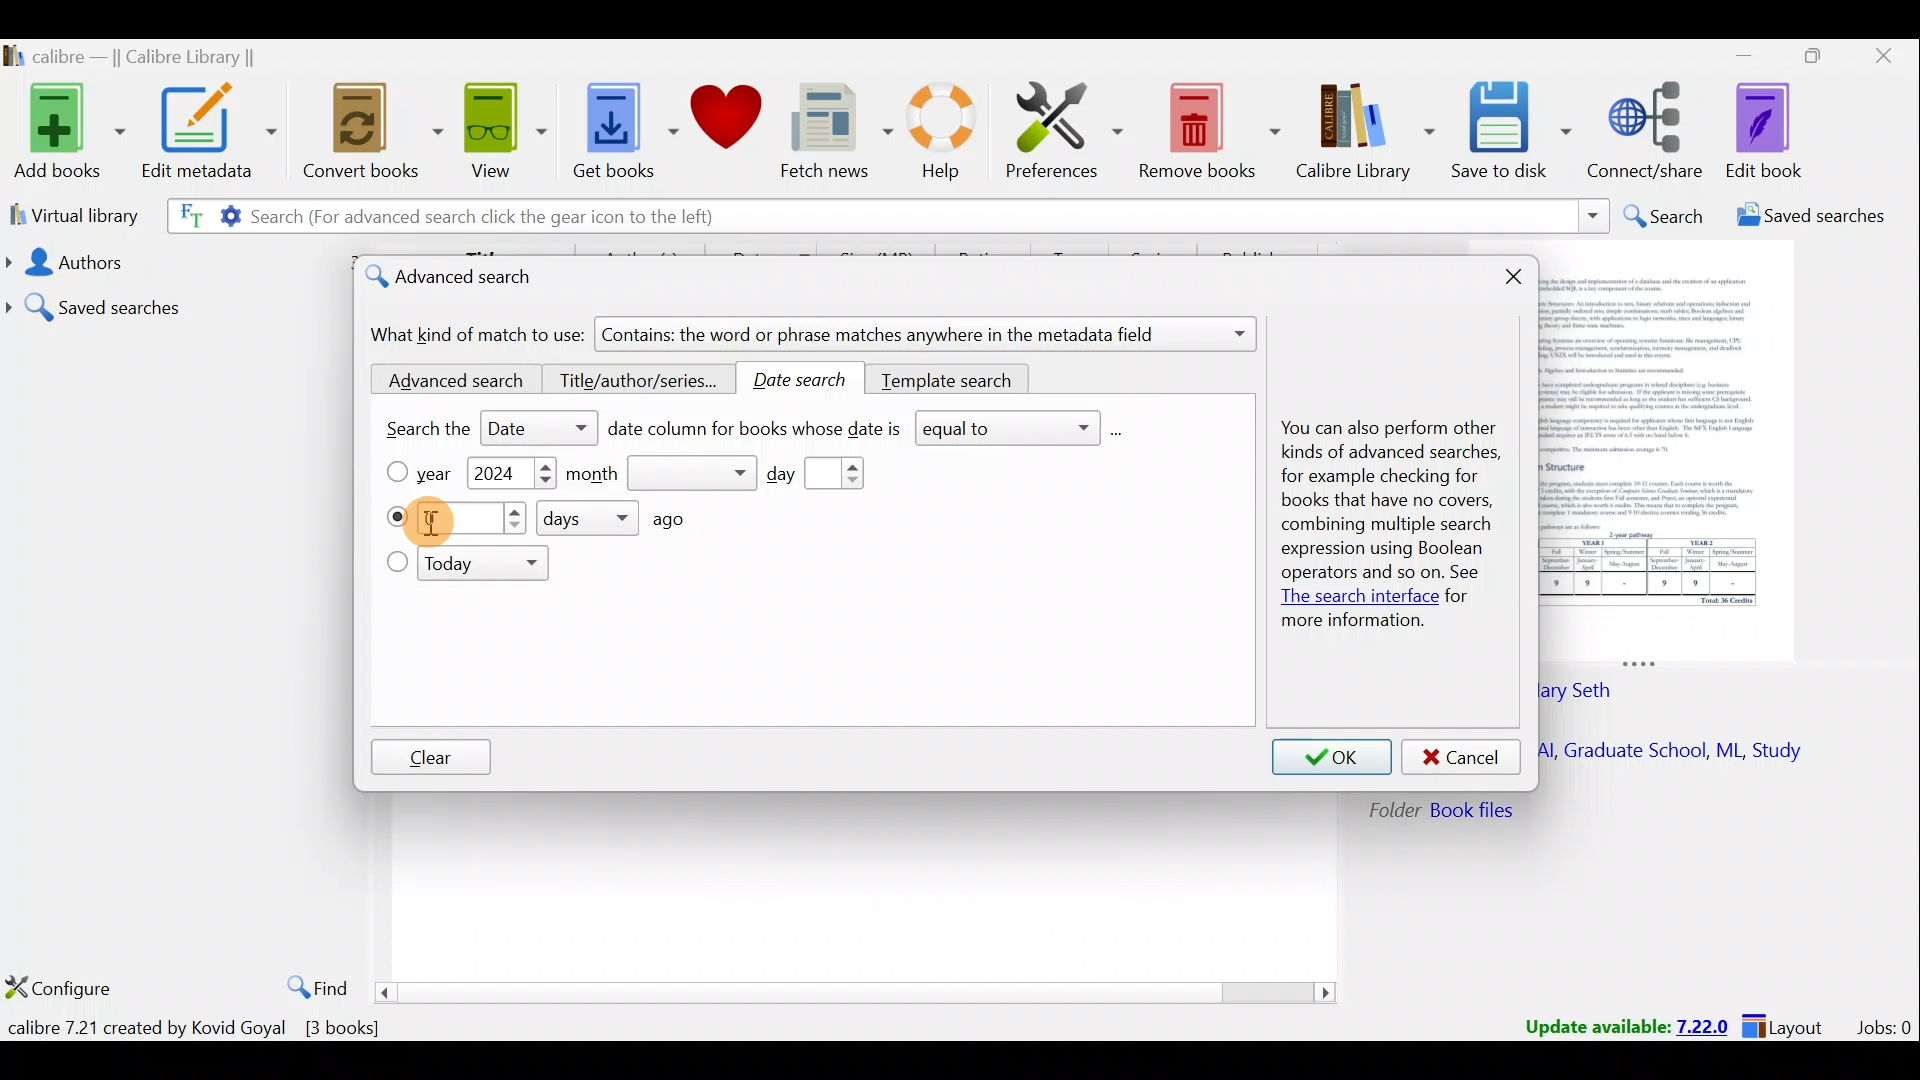  What do you see at coordinates (467, 280) in the screenshot?
I see `Advanced search` at bounding box center [467, 280].